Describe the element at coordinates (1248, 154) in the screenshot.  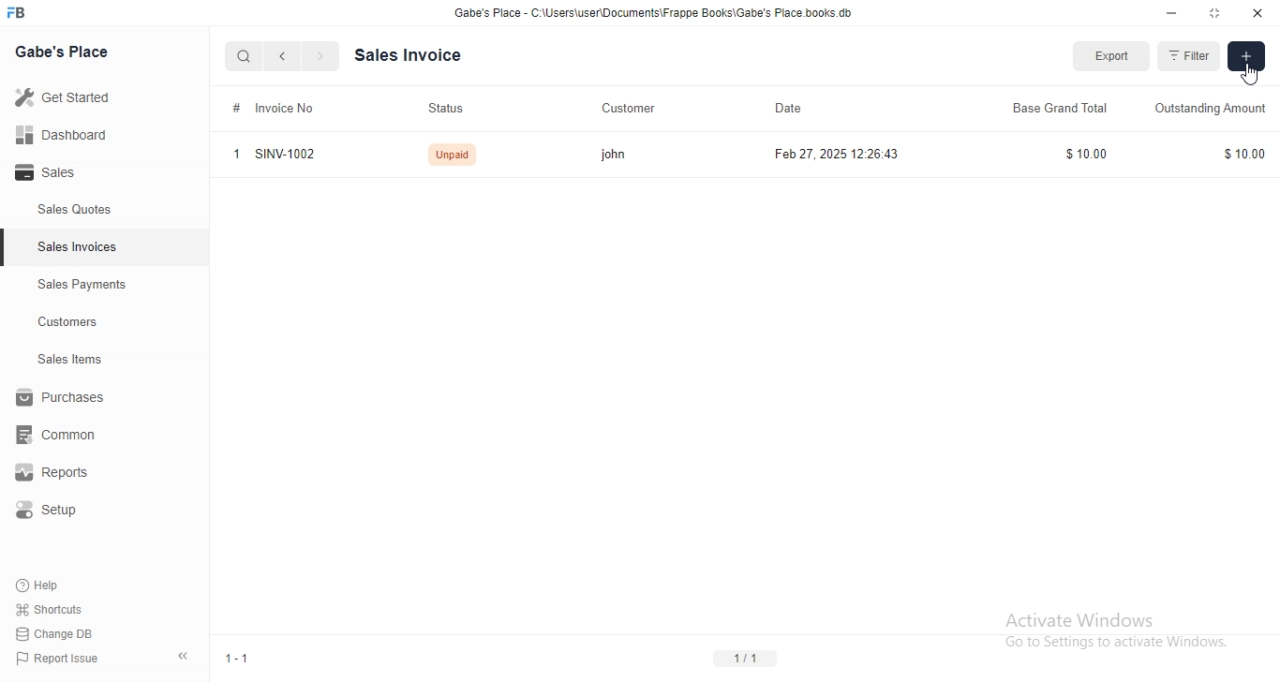
I see `$10.00` at that location.